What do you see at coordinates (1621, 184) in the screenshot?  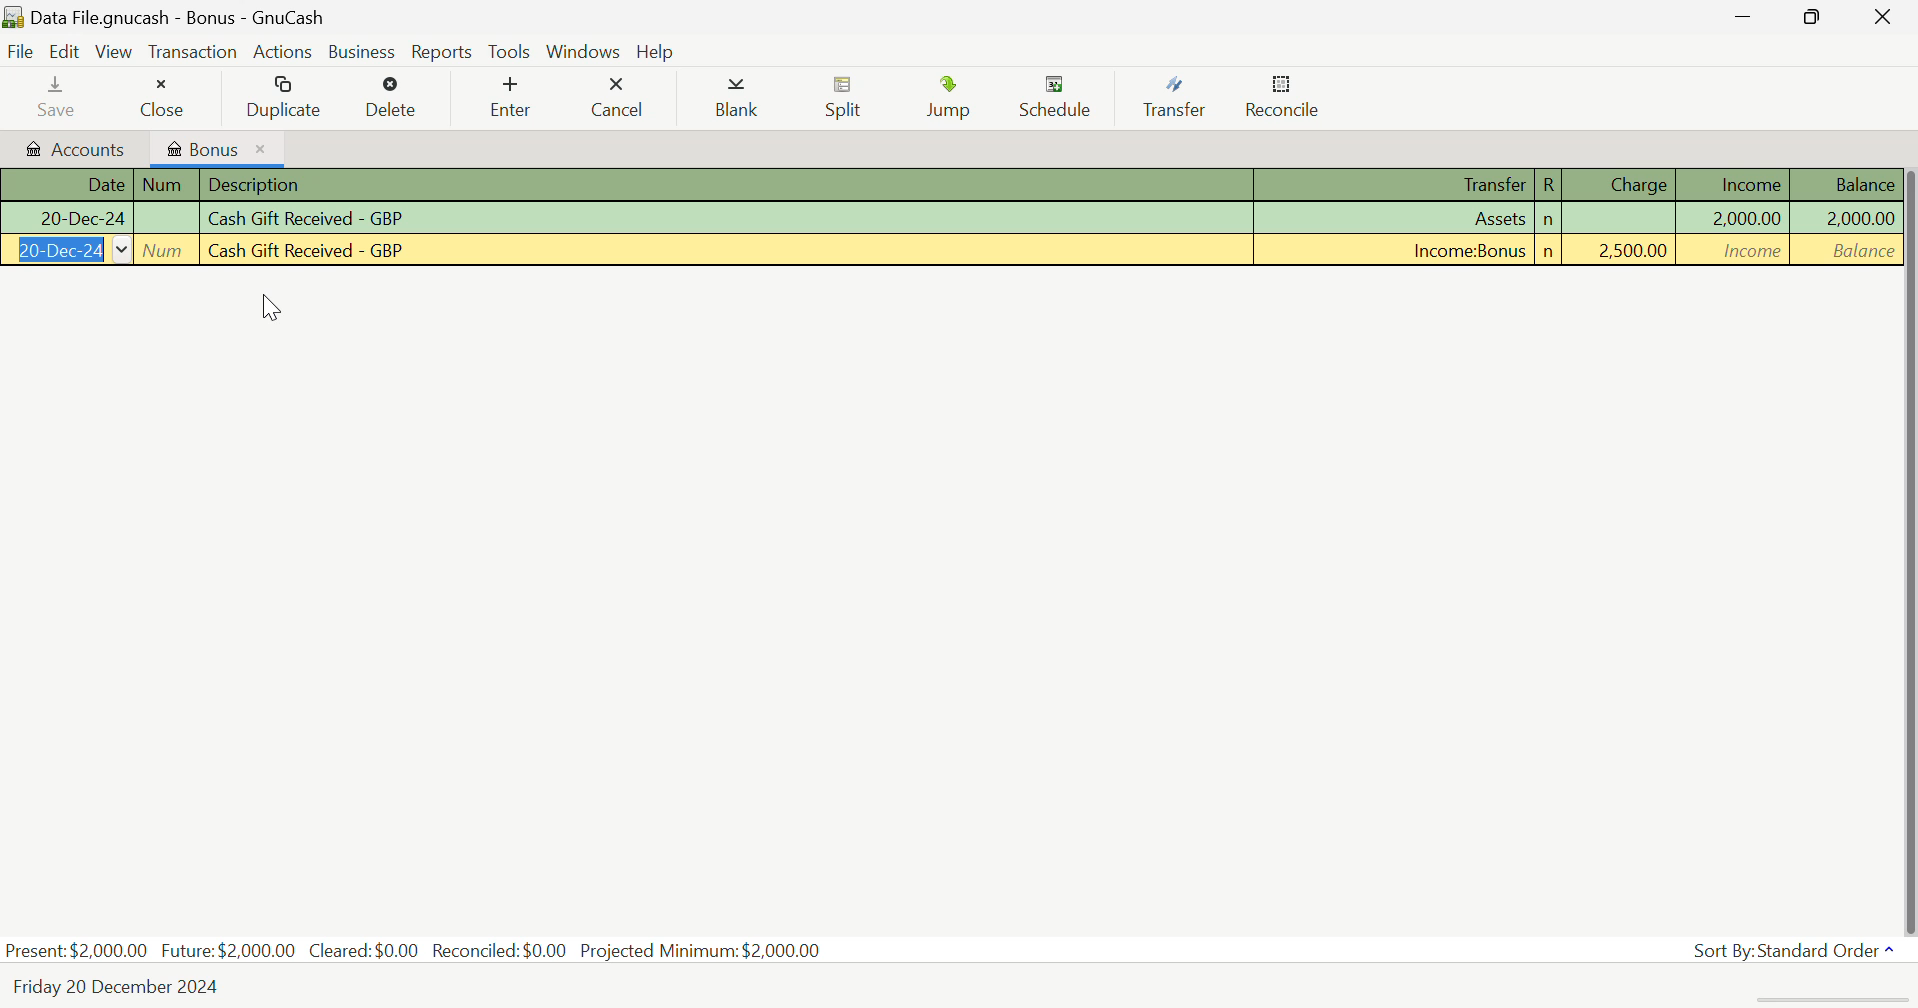 I see `Charge` at bounding box center [1621, 184].